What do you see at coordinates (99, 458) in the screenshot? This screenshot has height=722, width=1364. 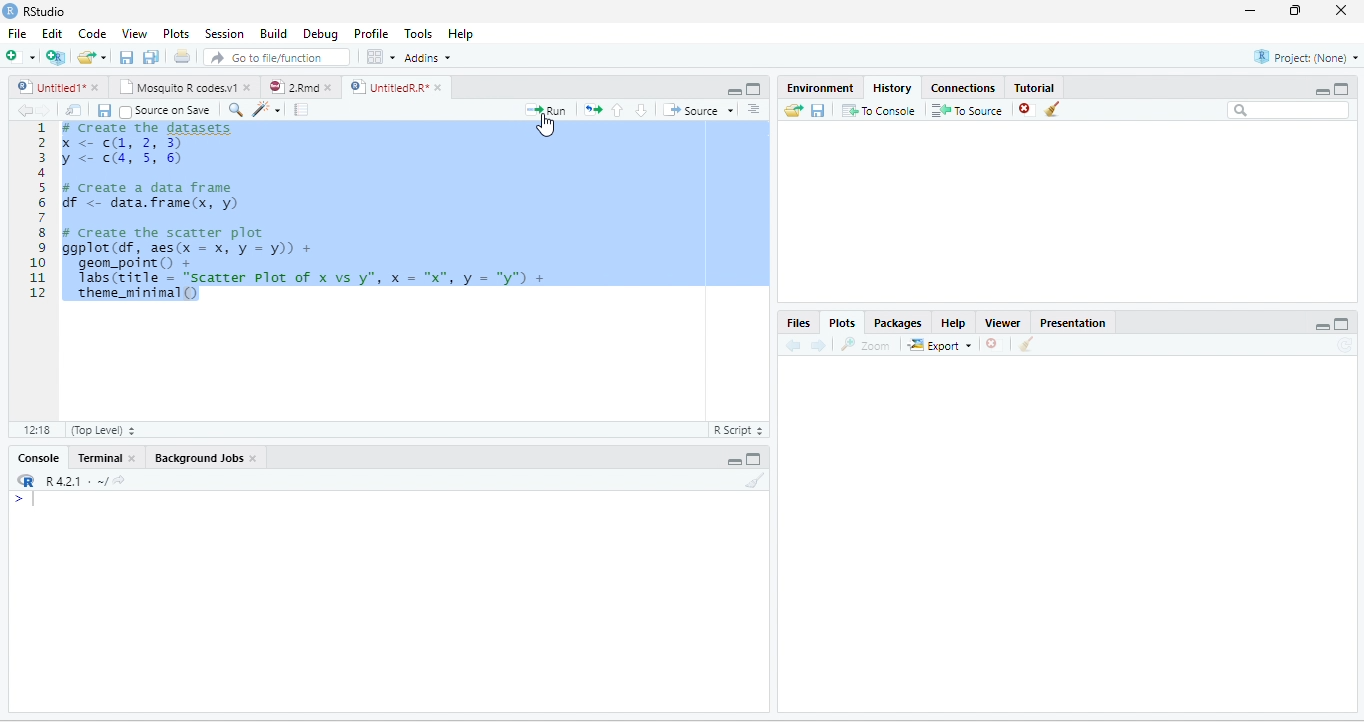 I see `Terminal` at bounding box center [99, 458].